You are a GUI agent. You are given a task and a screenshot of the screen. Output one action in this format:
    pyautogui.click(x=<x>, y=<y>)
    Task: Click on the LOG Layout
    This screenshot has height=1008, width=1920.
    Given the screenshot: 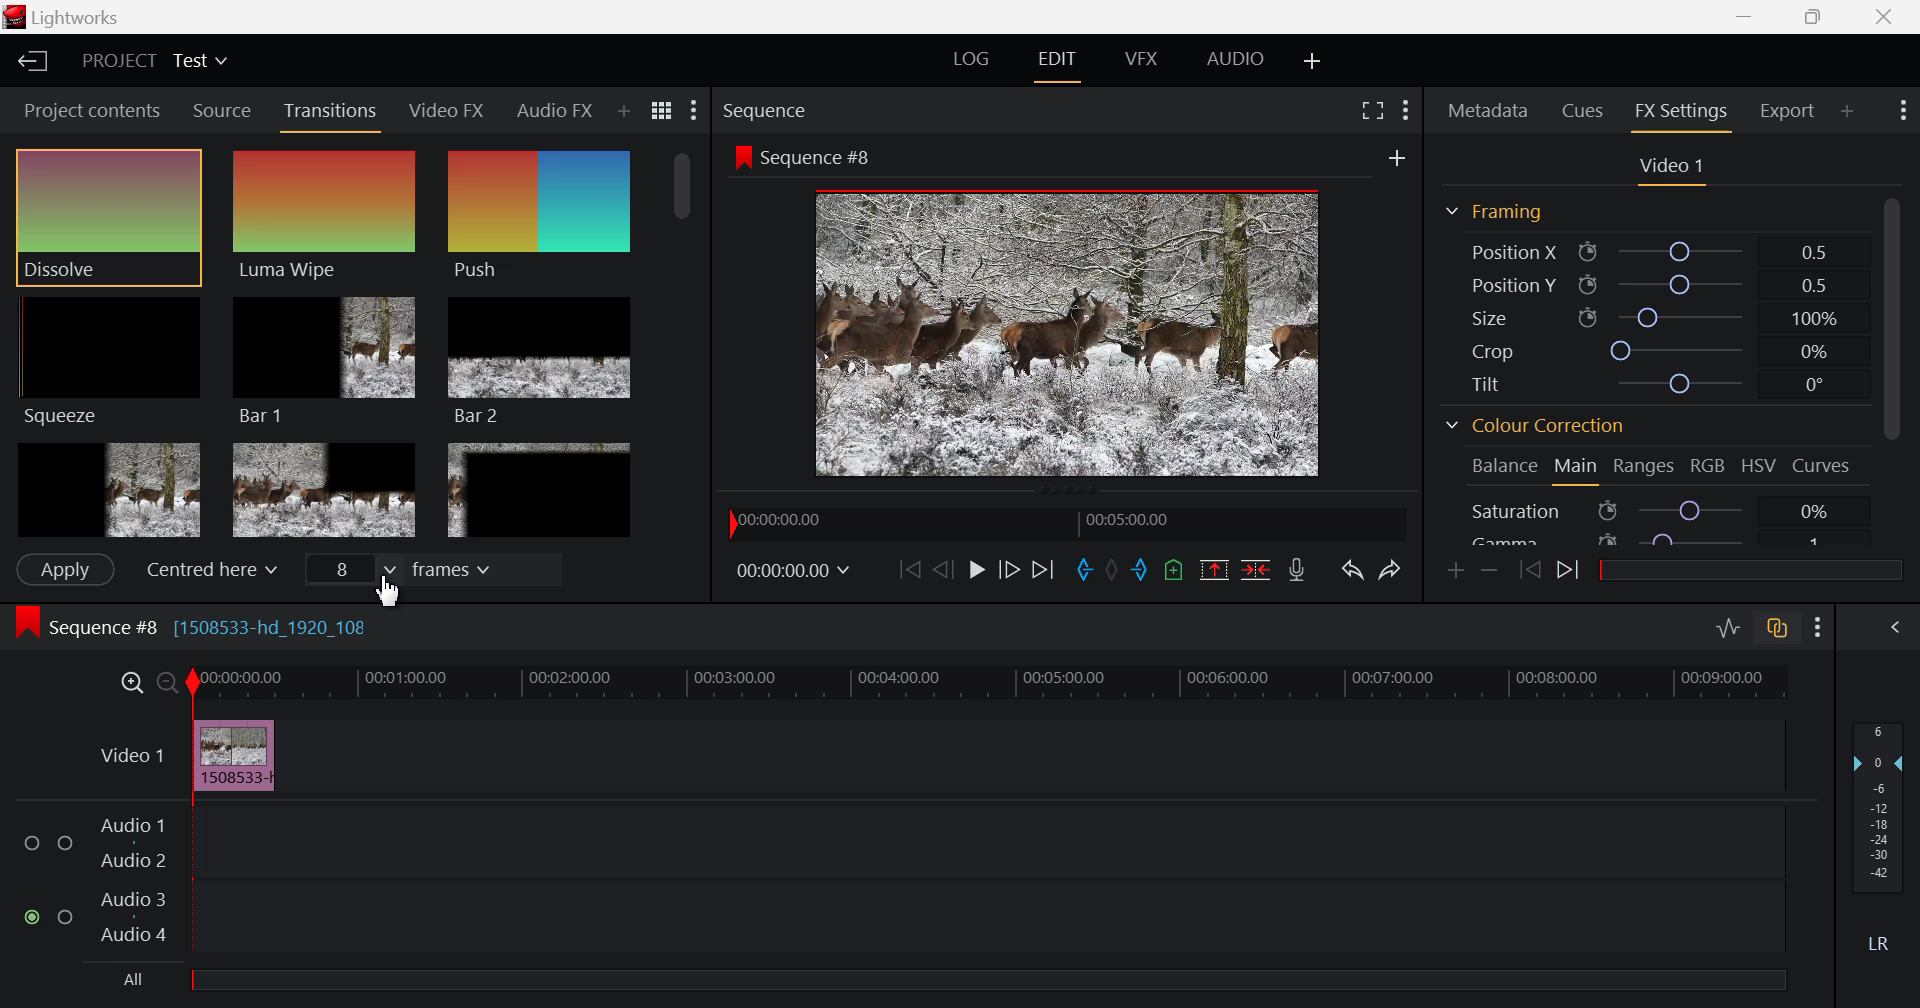 What is the action you would take?
    pyautogui.click(x=974, y=59)
    